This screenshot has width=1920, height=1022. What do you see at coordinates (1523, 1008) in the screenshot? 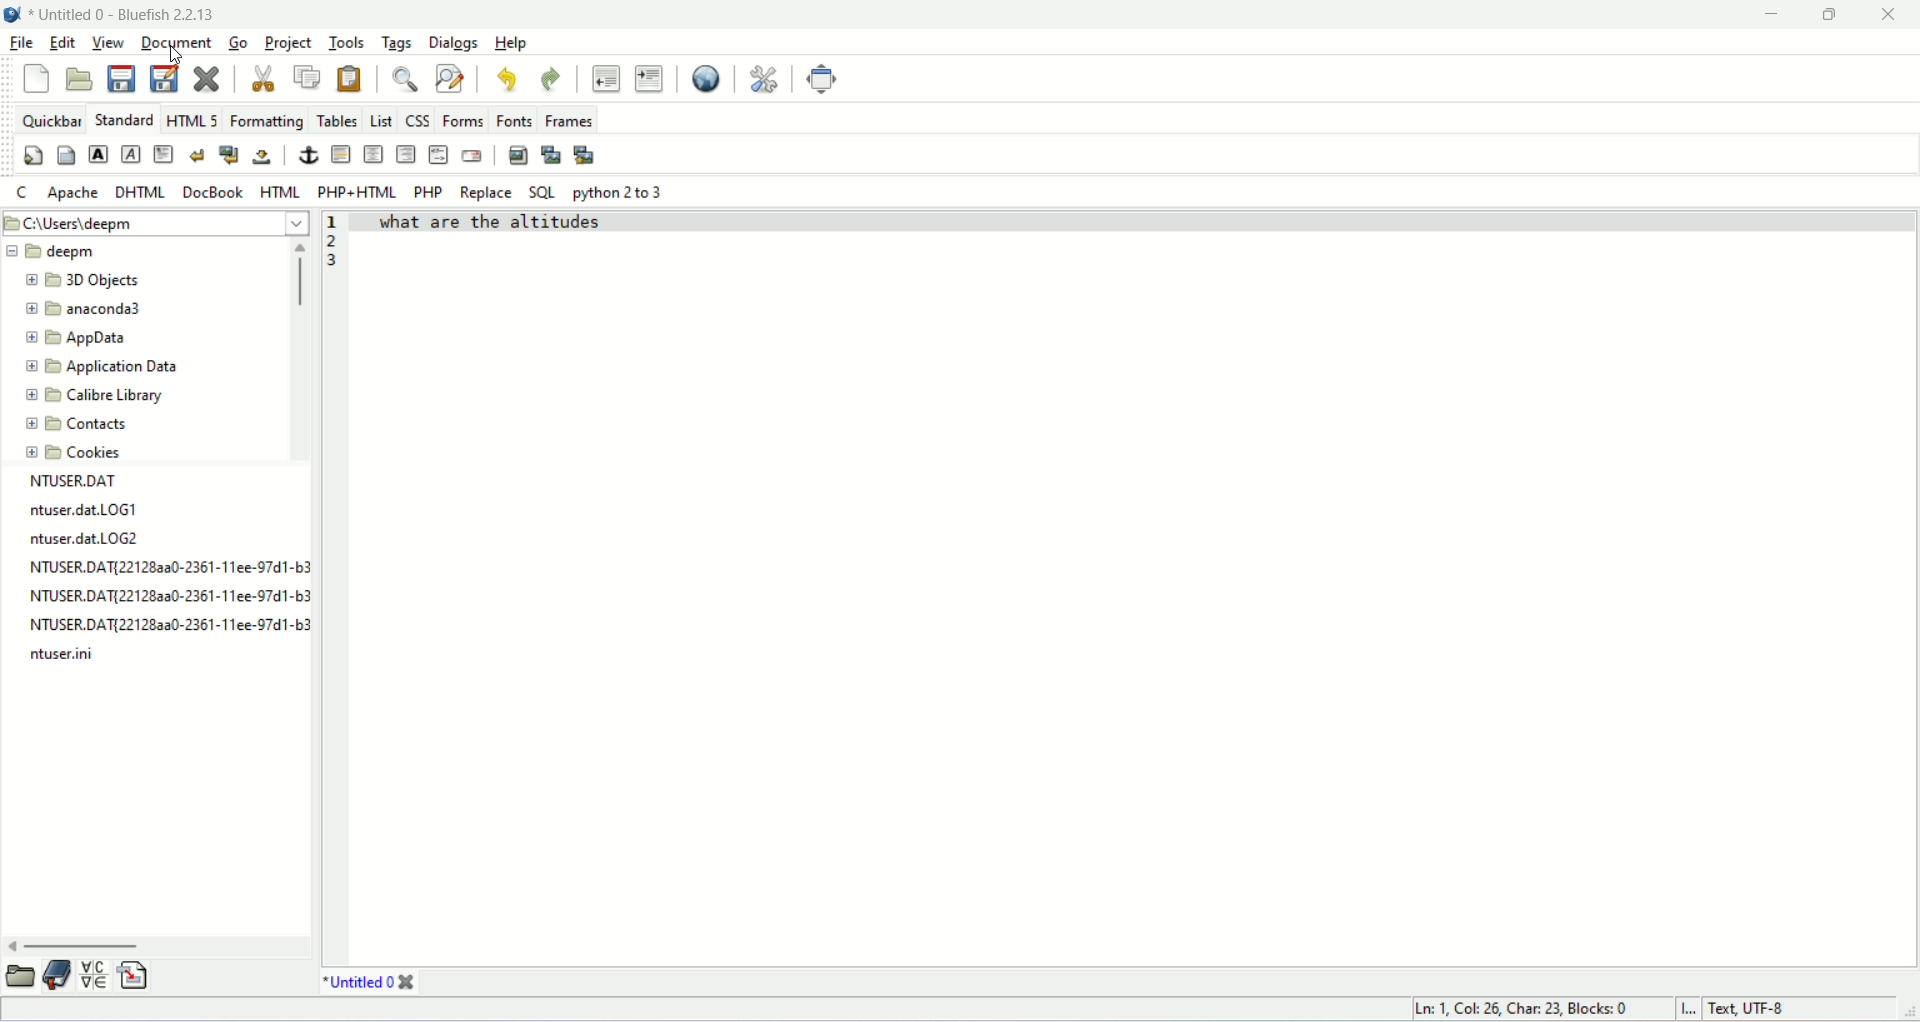
I see `ln, col, char, blocks` at bounding box center [1523, 1008].